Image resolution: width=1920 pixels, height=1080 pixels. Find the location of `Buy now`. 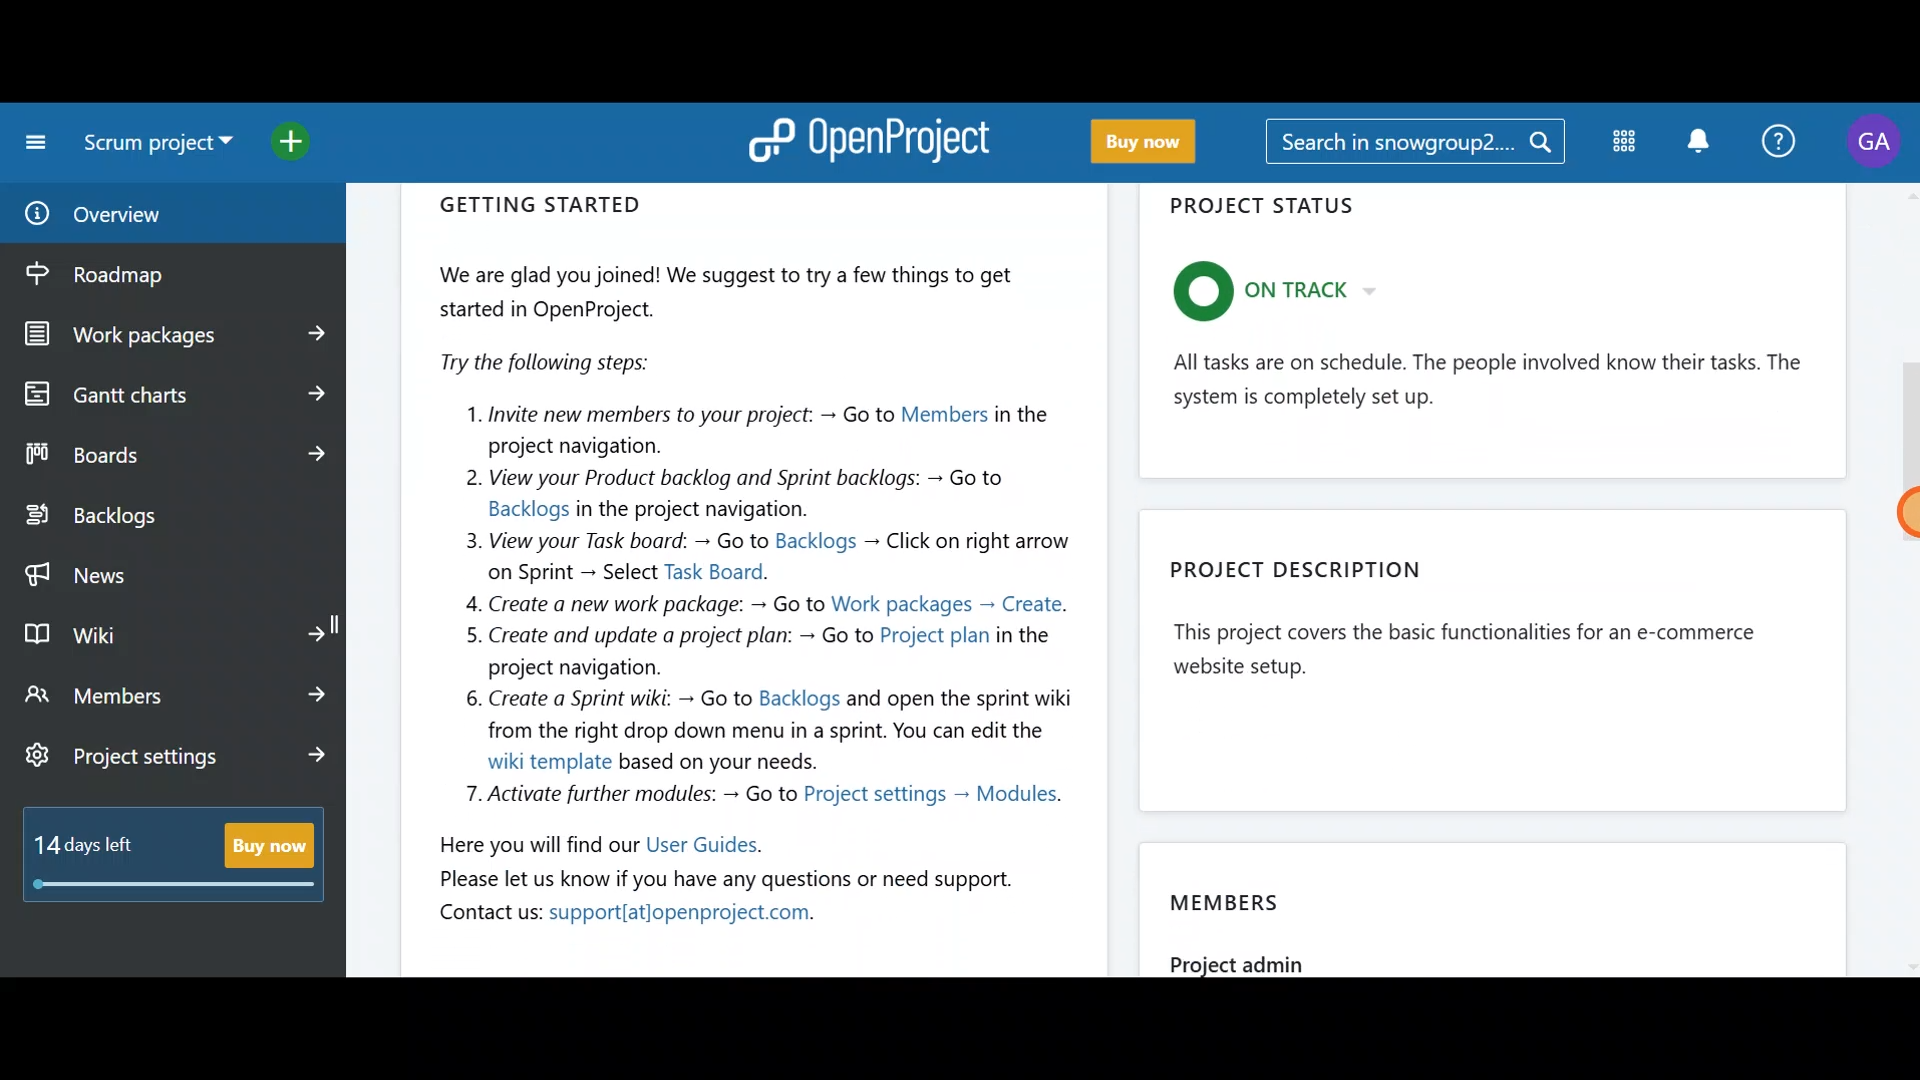

Buy now is located at coordinates (1157, 143).